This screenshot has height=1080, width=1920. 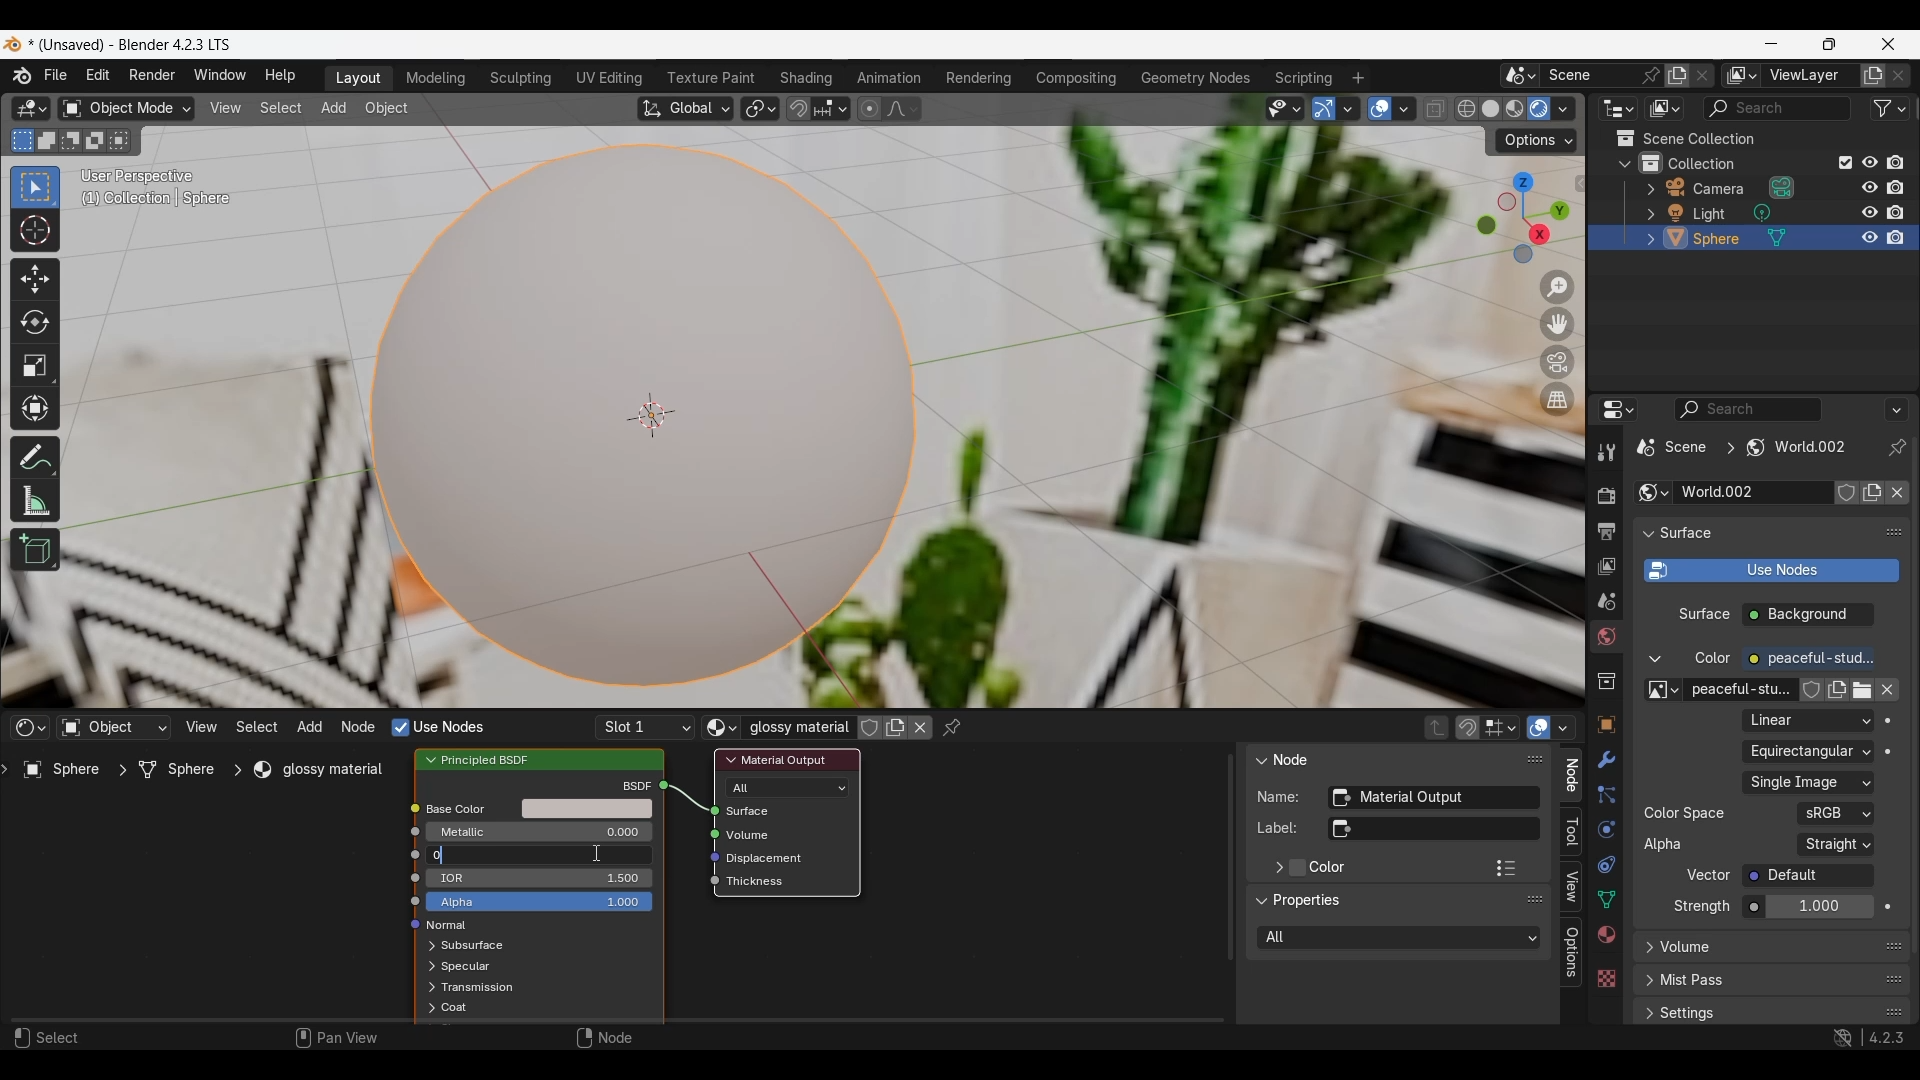 What do you see at coordinates (1868, 162) in the screenshot?
I see `Respectively hide in viewport` at bounding box center [1868, 162].